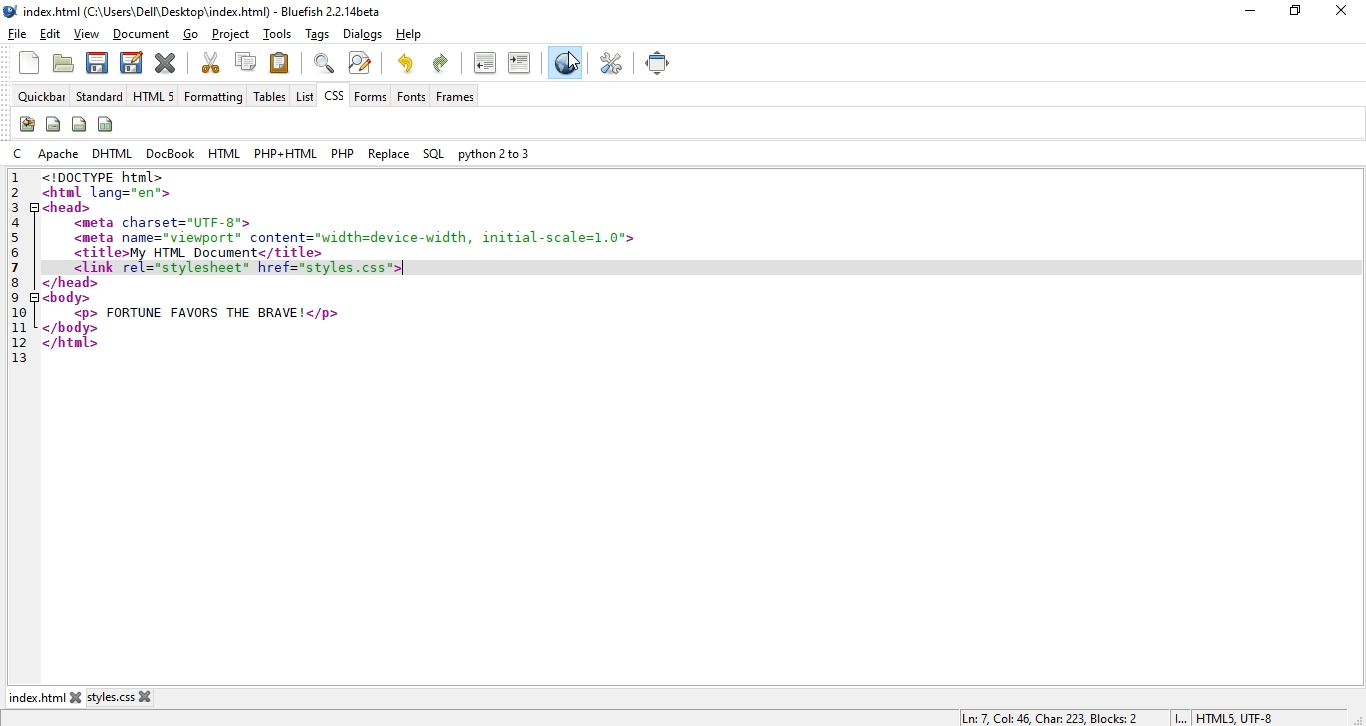 Image resolution: width=1366 pixels, height=726 pixels. What do you see at coordinates (116, 699) in the screenshot?
I see `styles.css` at bounding box center [116, 699].